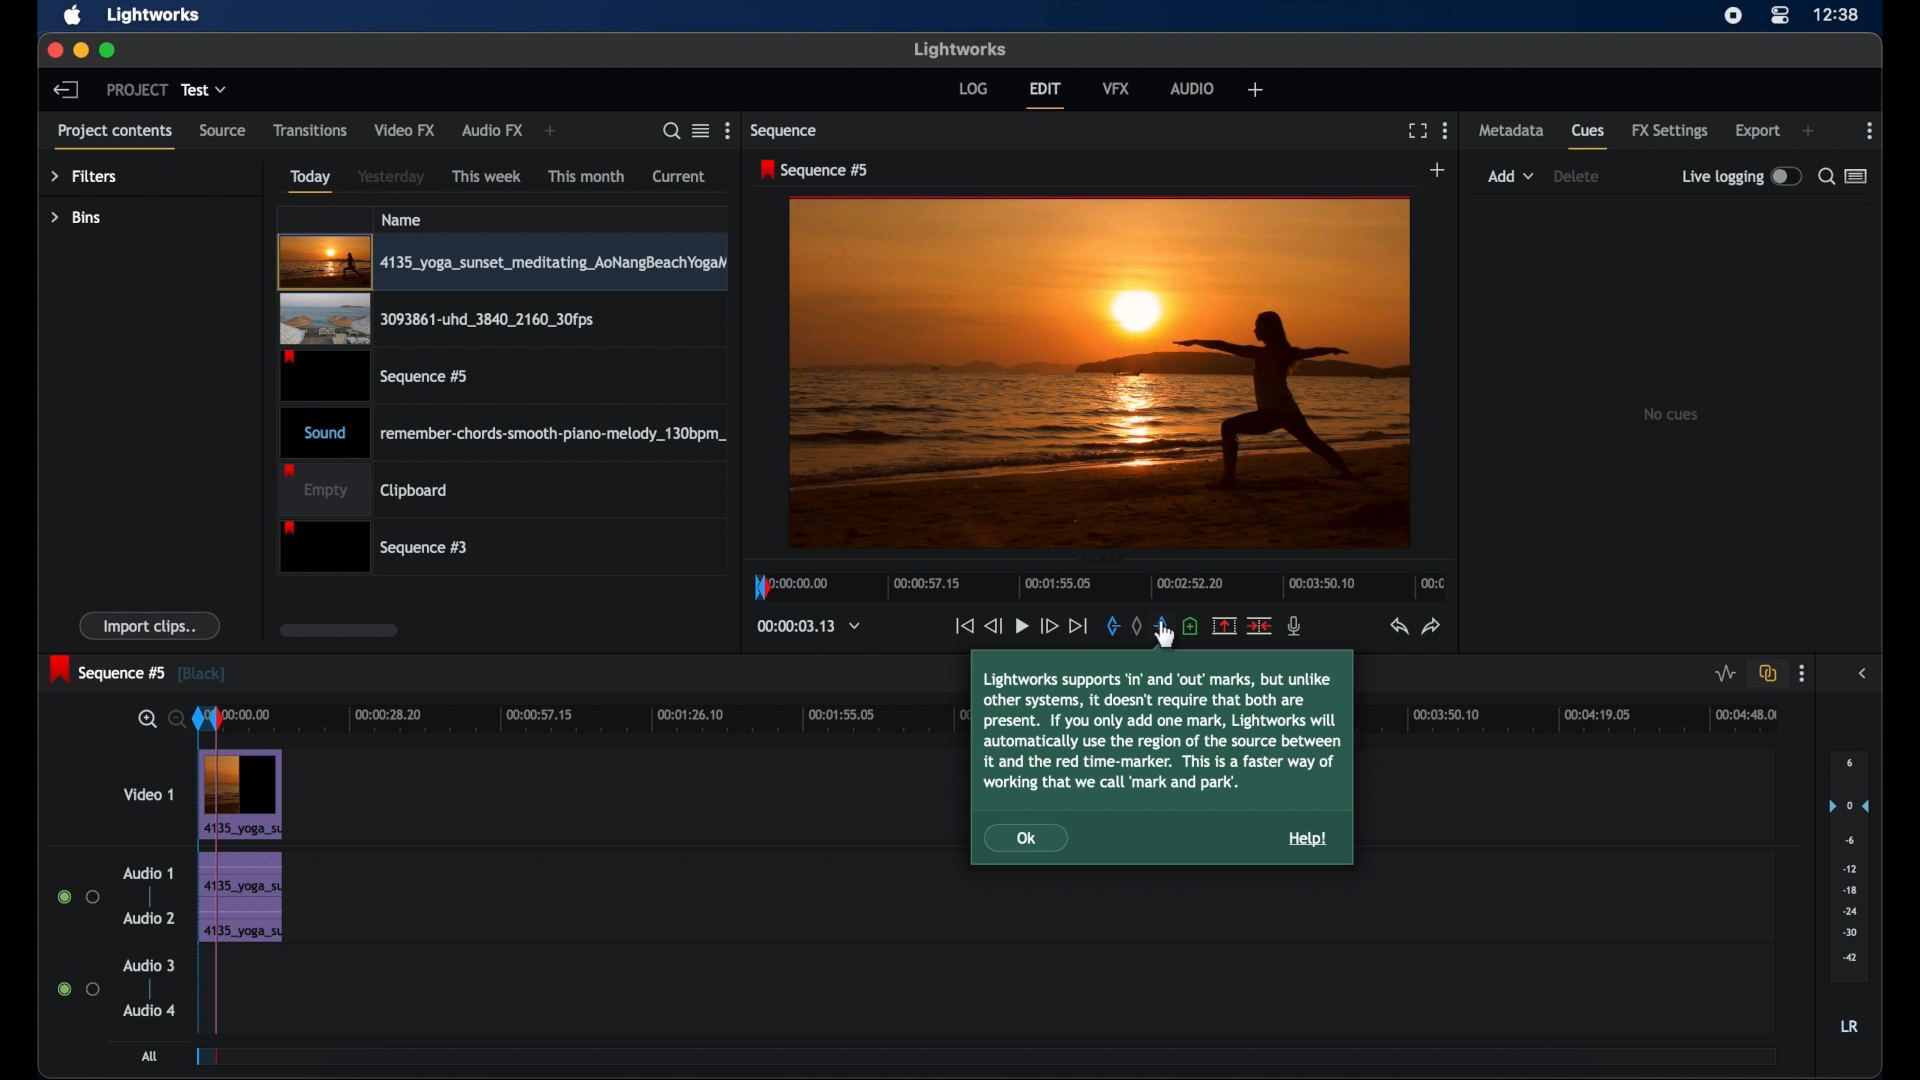 This screenshot has width=1920, height=1080. I want to click on audio fx, so click(493, 131).